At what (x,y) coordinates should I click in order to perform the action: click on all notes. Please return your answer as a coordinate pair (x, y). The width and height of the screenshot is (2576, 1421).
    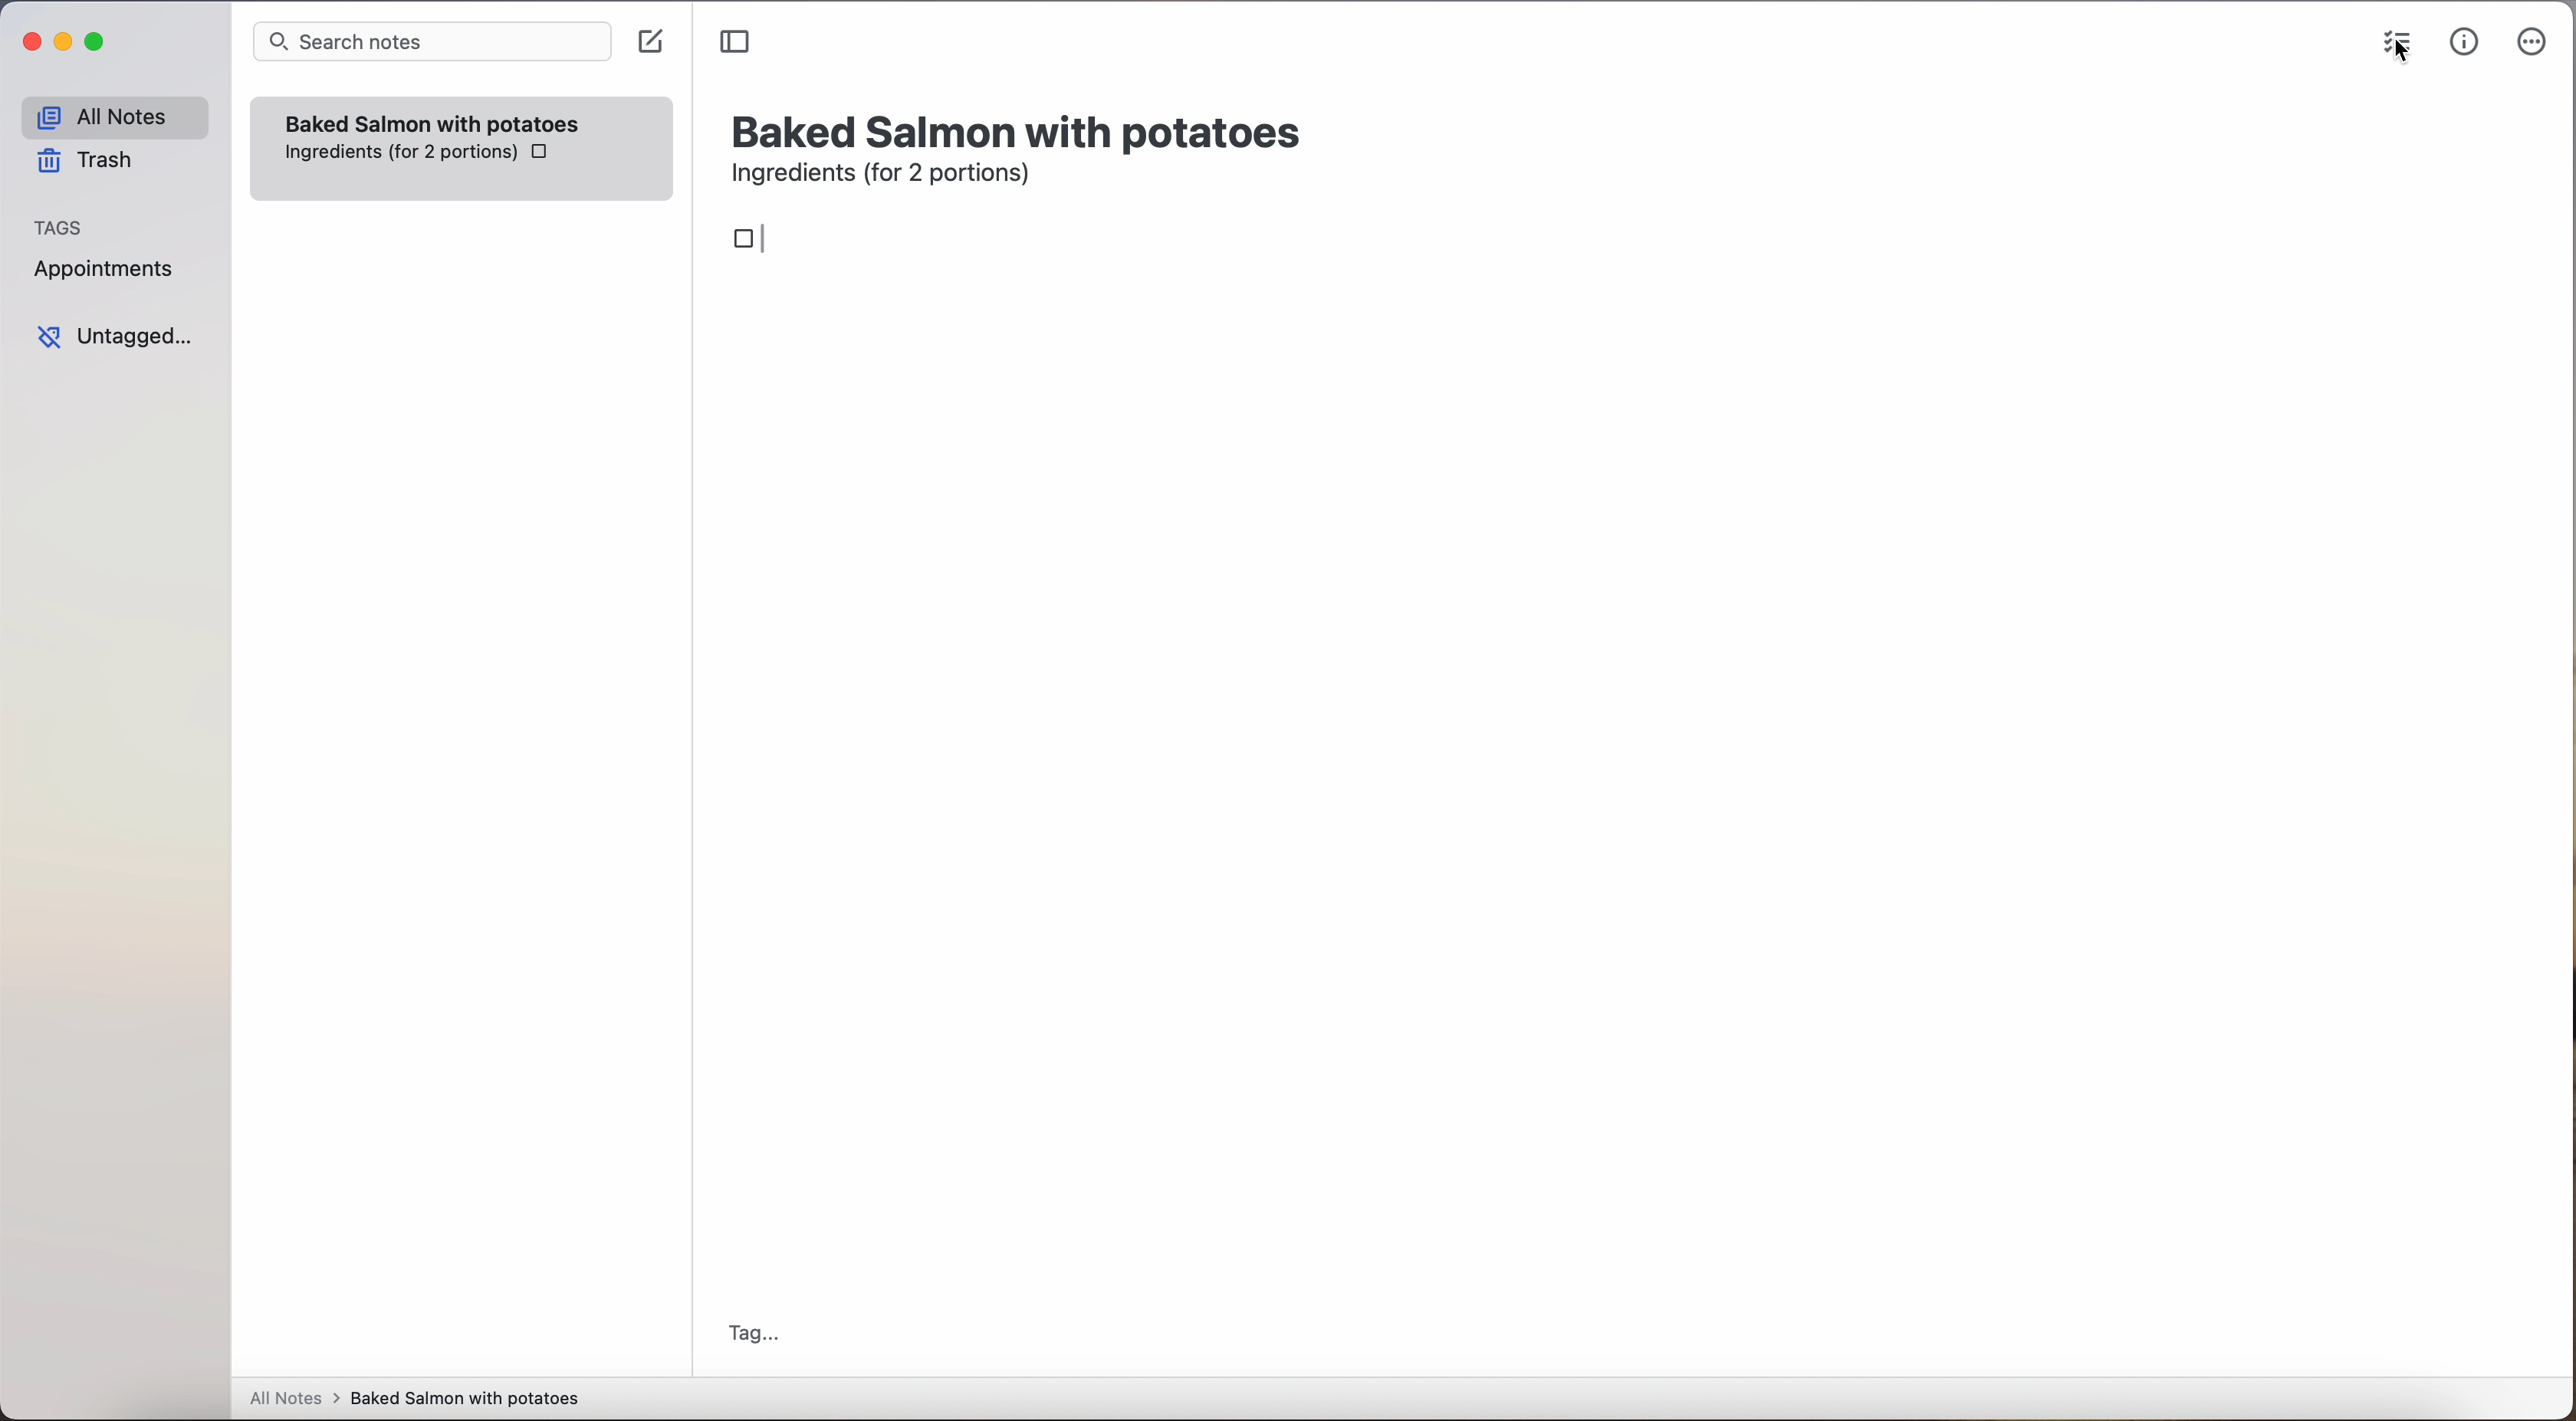
    Looking at the image, I should click on (114, 116).